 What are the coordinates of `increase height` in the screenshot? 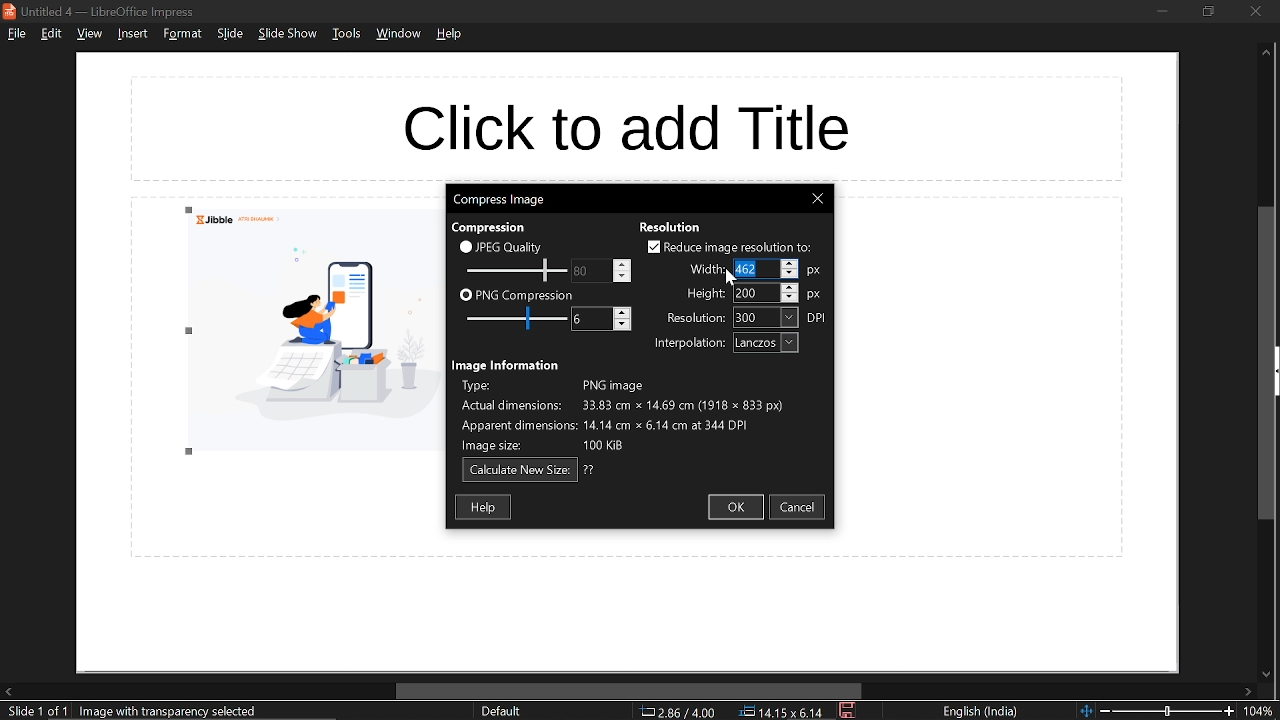 It's located at (789, 286).